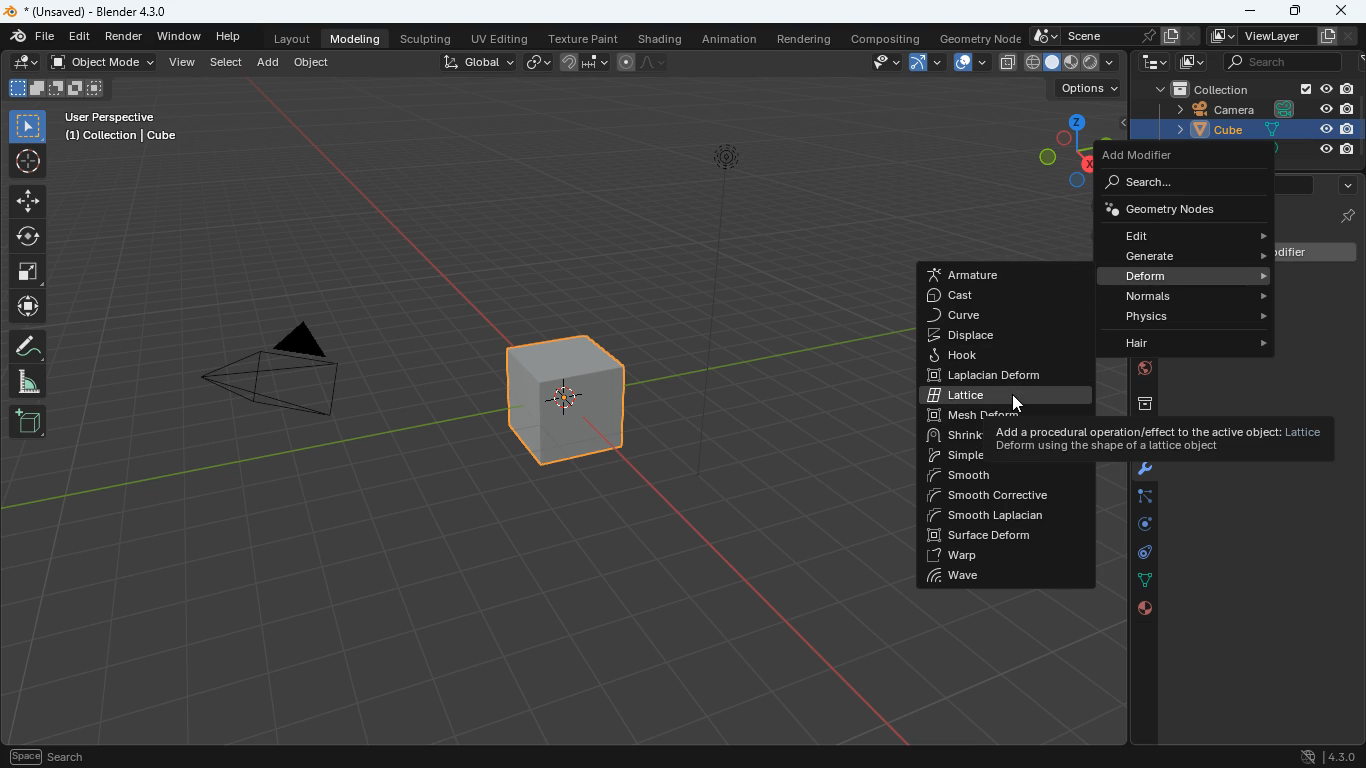 This screenshot has height=768, width=1366. I want to click on draw, so click(28, 347).